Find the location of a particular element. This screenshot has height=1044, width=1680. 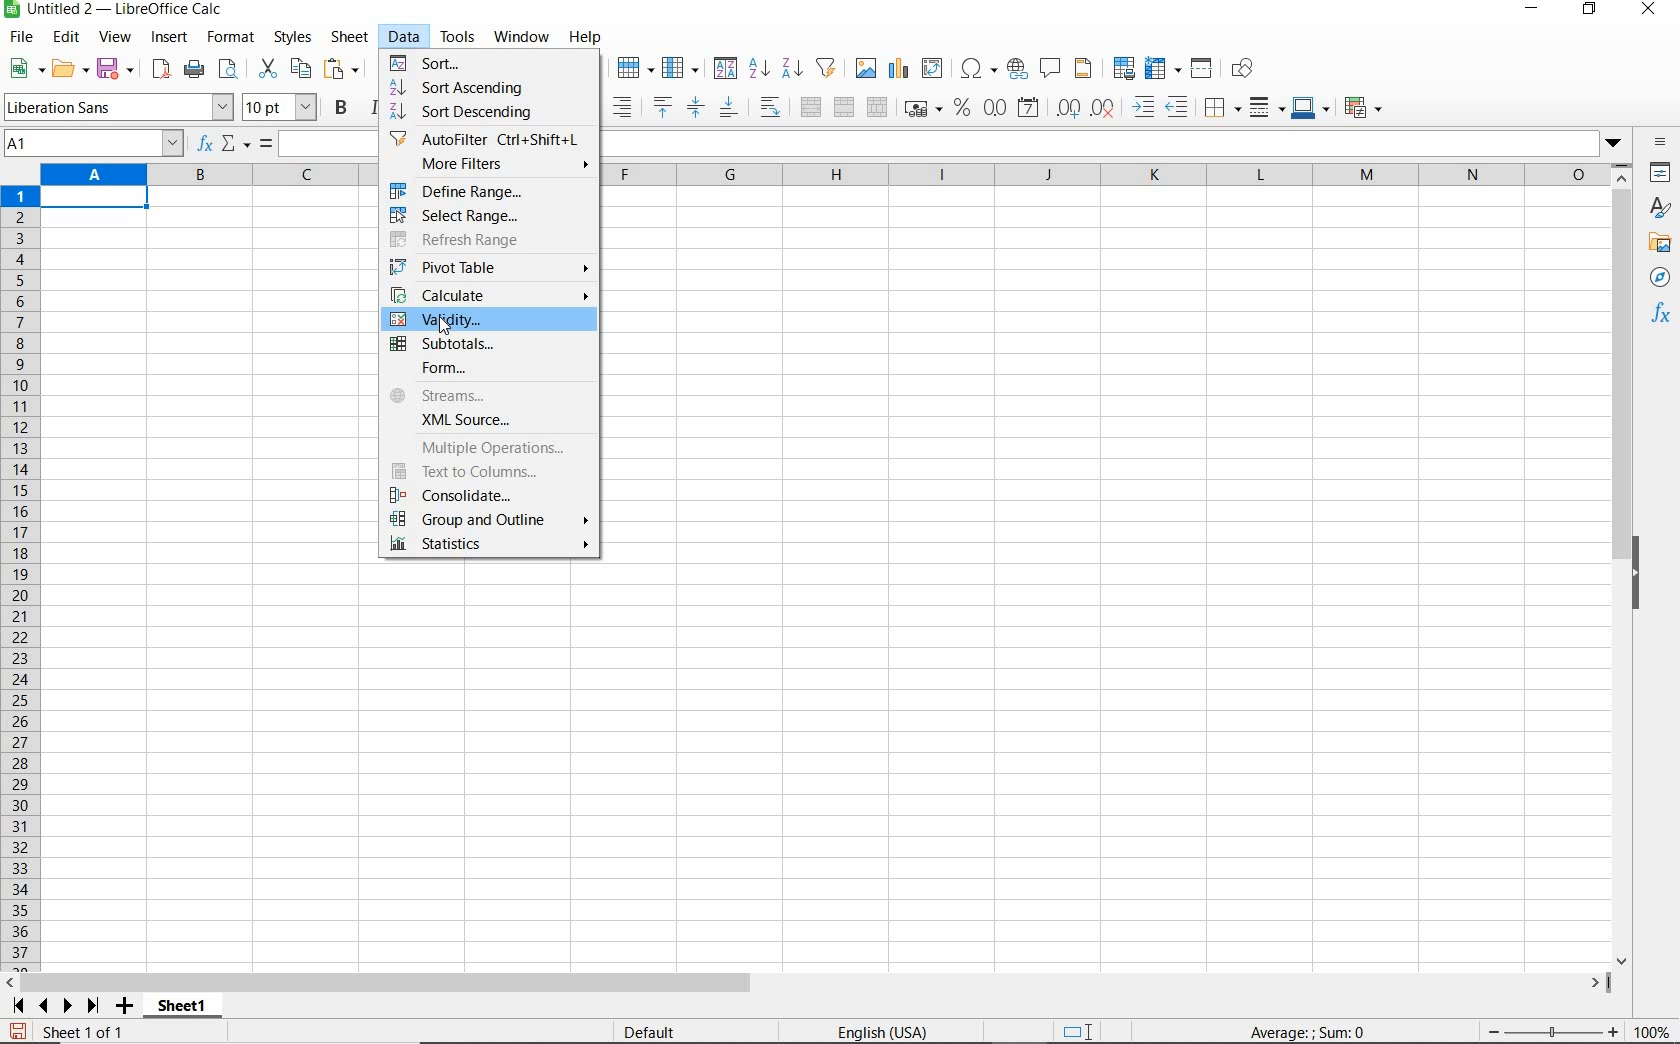

insert special characters is located at coordinates (979, 69).